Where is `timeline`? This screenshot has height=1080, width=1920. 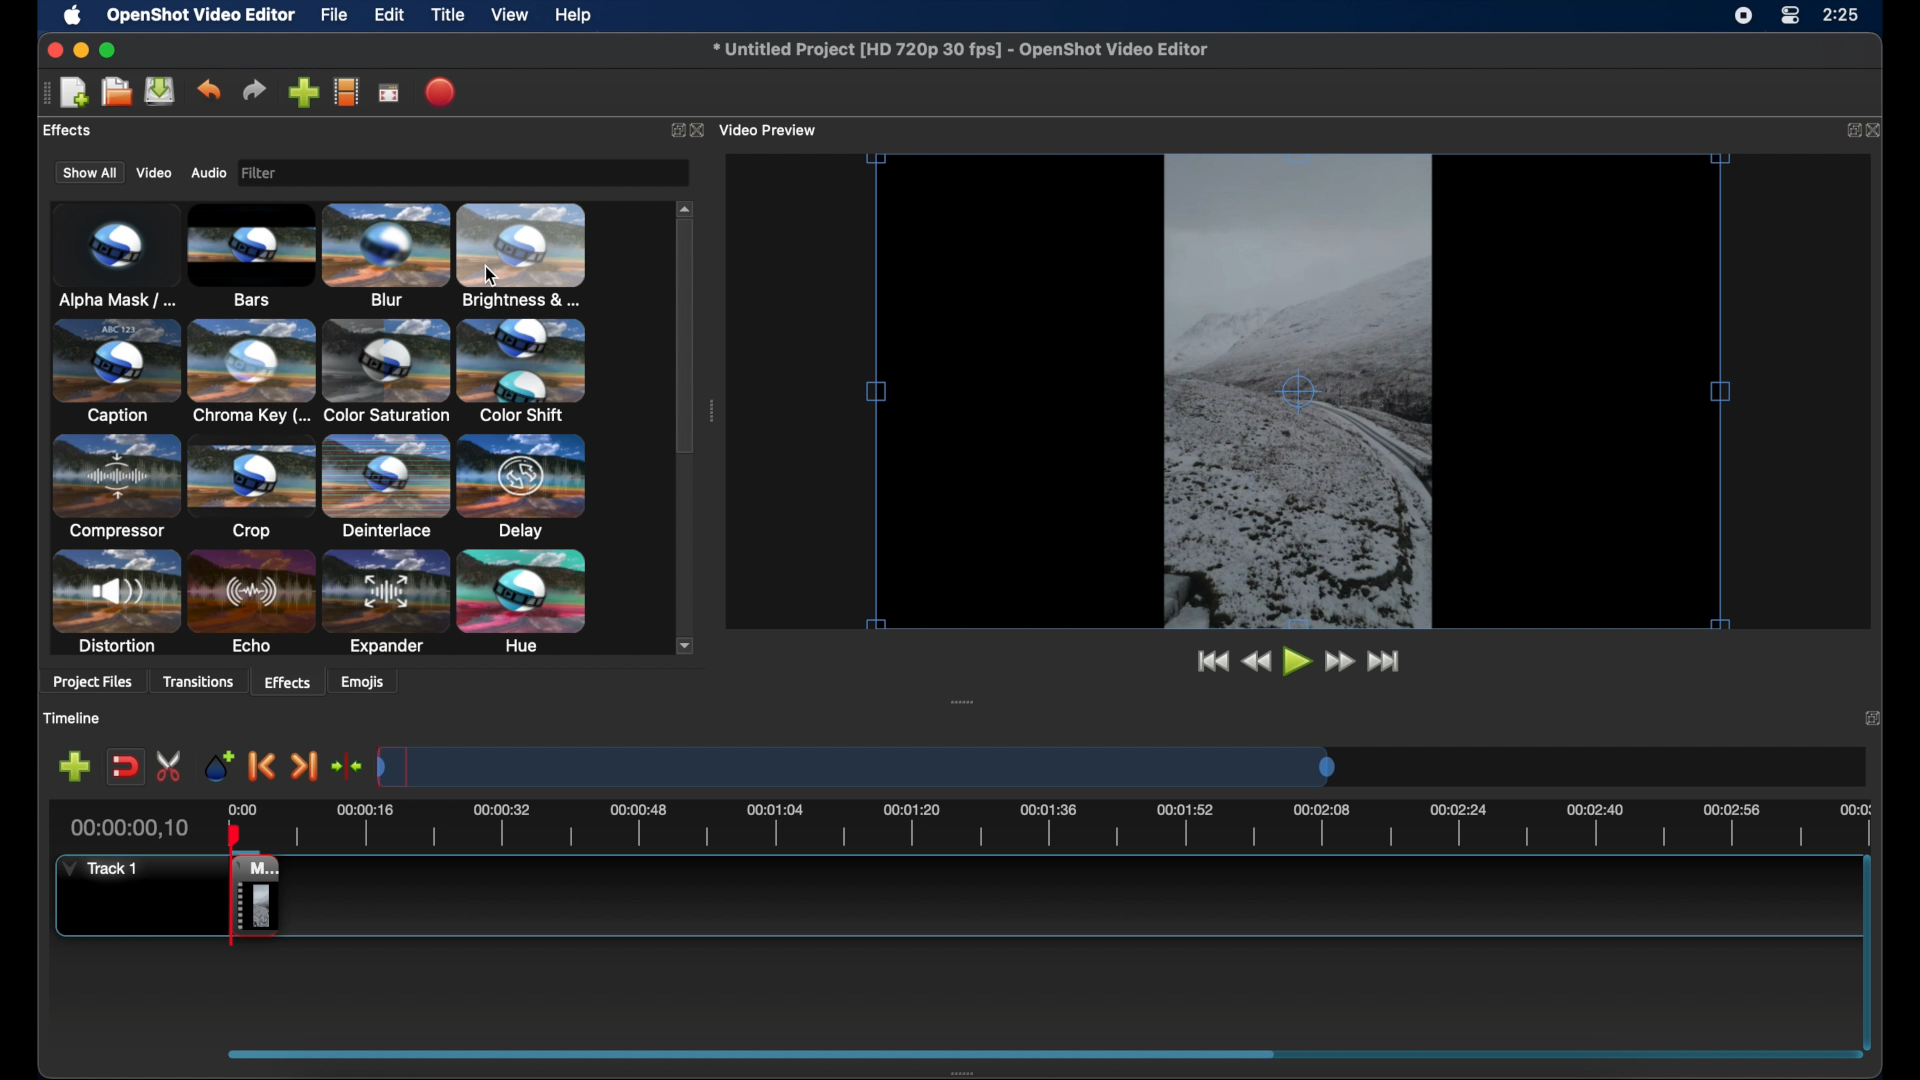 timeline is located at coordinates (73, 718).